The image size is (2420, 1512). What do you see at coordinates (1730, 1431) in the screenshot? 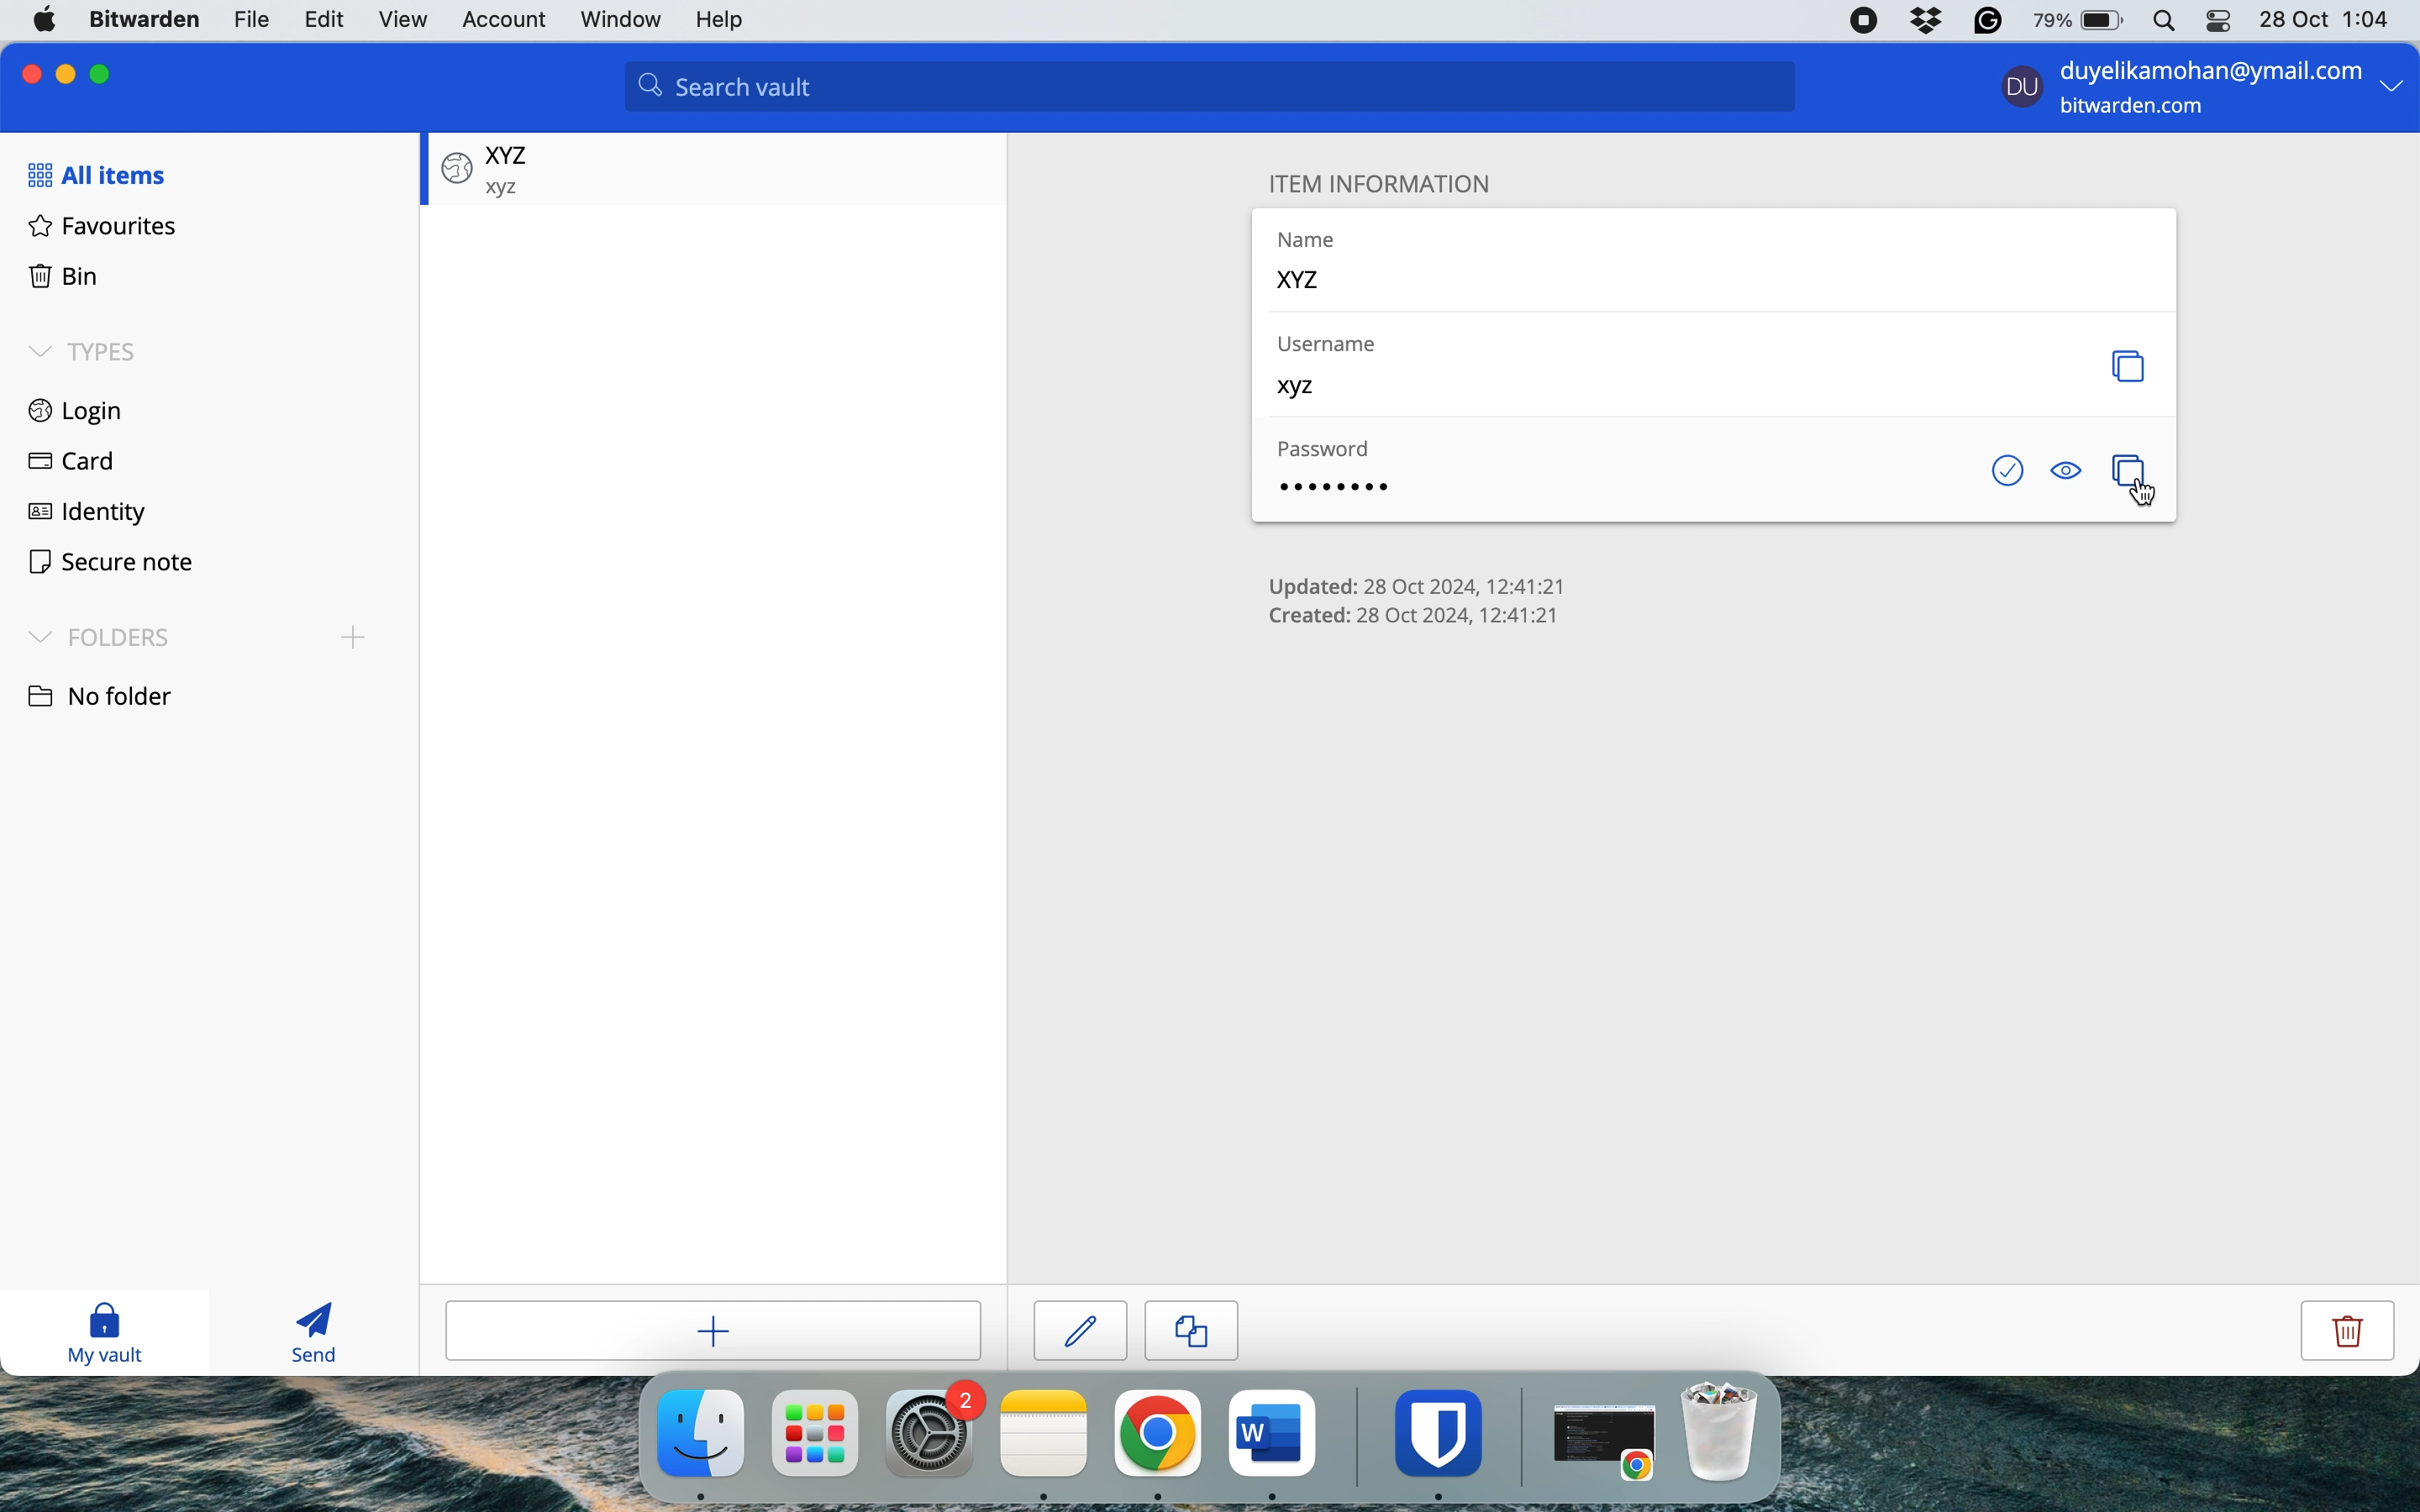
I see `bin` at bounding box center [1730, 1431].